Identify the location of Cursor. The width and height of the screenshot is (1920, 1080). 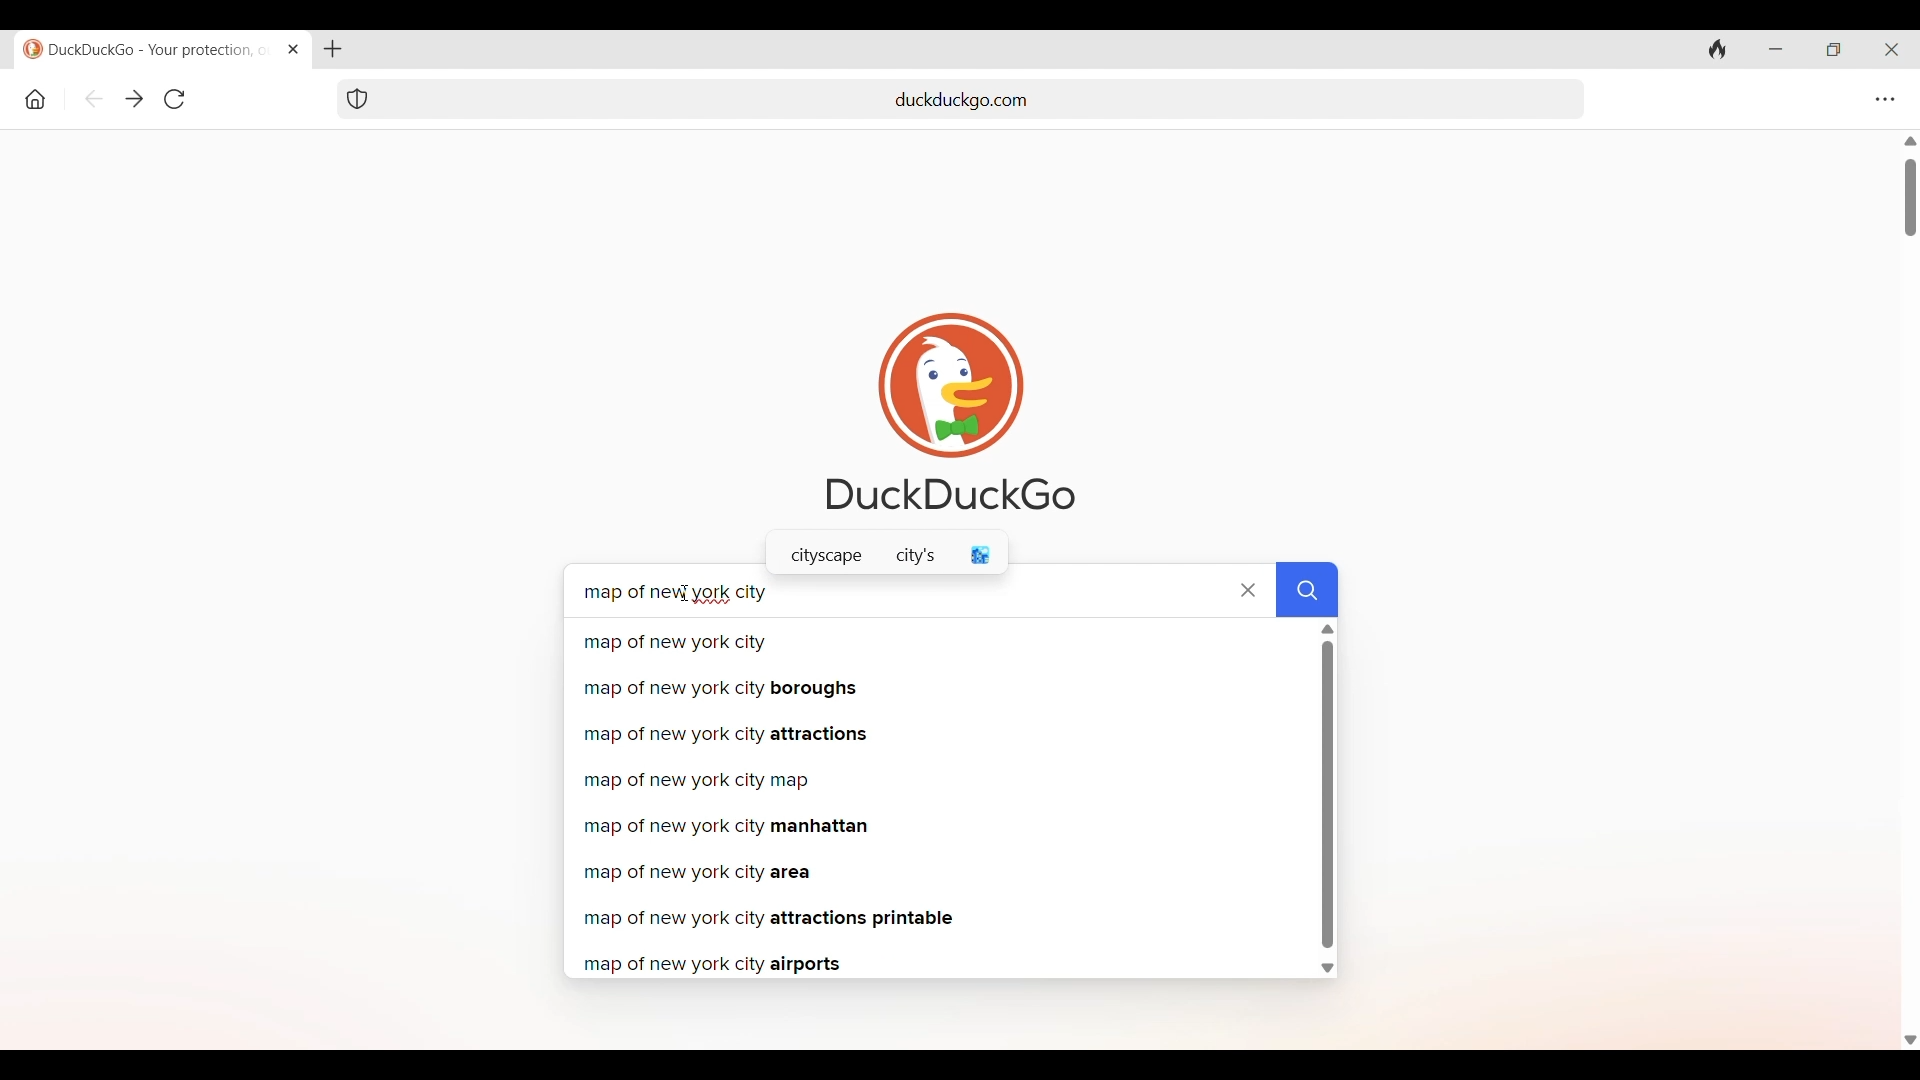
(685, 593).